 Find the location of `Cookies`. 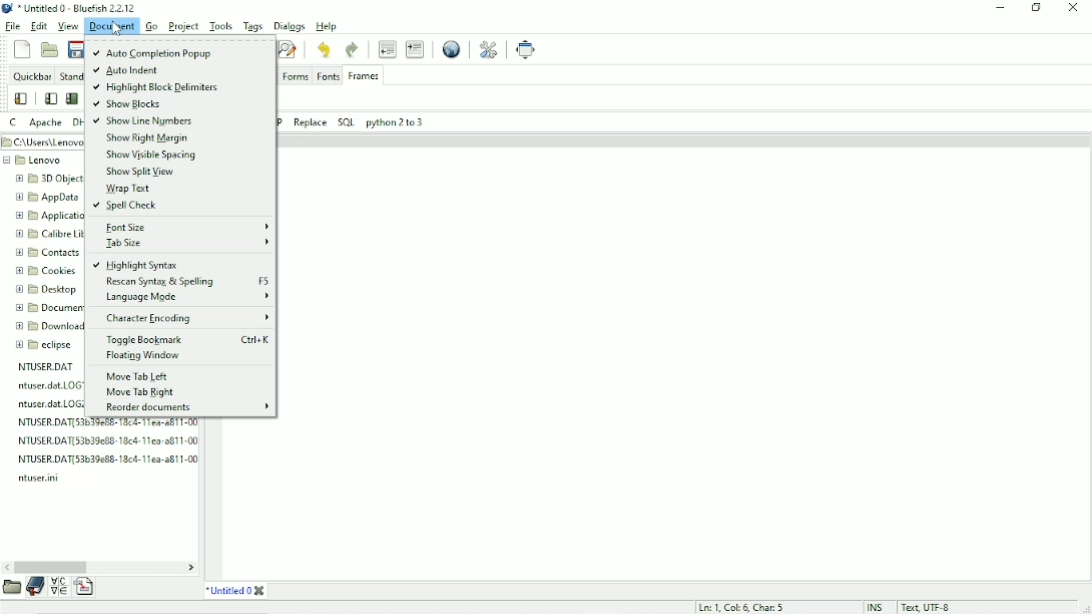

Cookies is located at coordinates (44, 270).